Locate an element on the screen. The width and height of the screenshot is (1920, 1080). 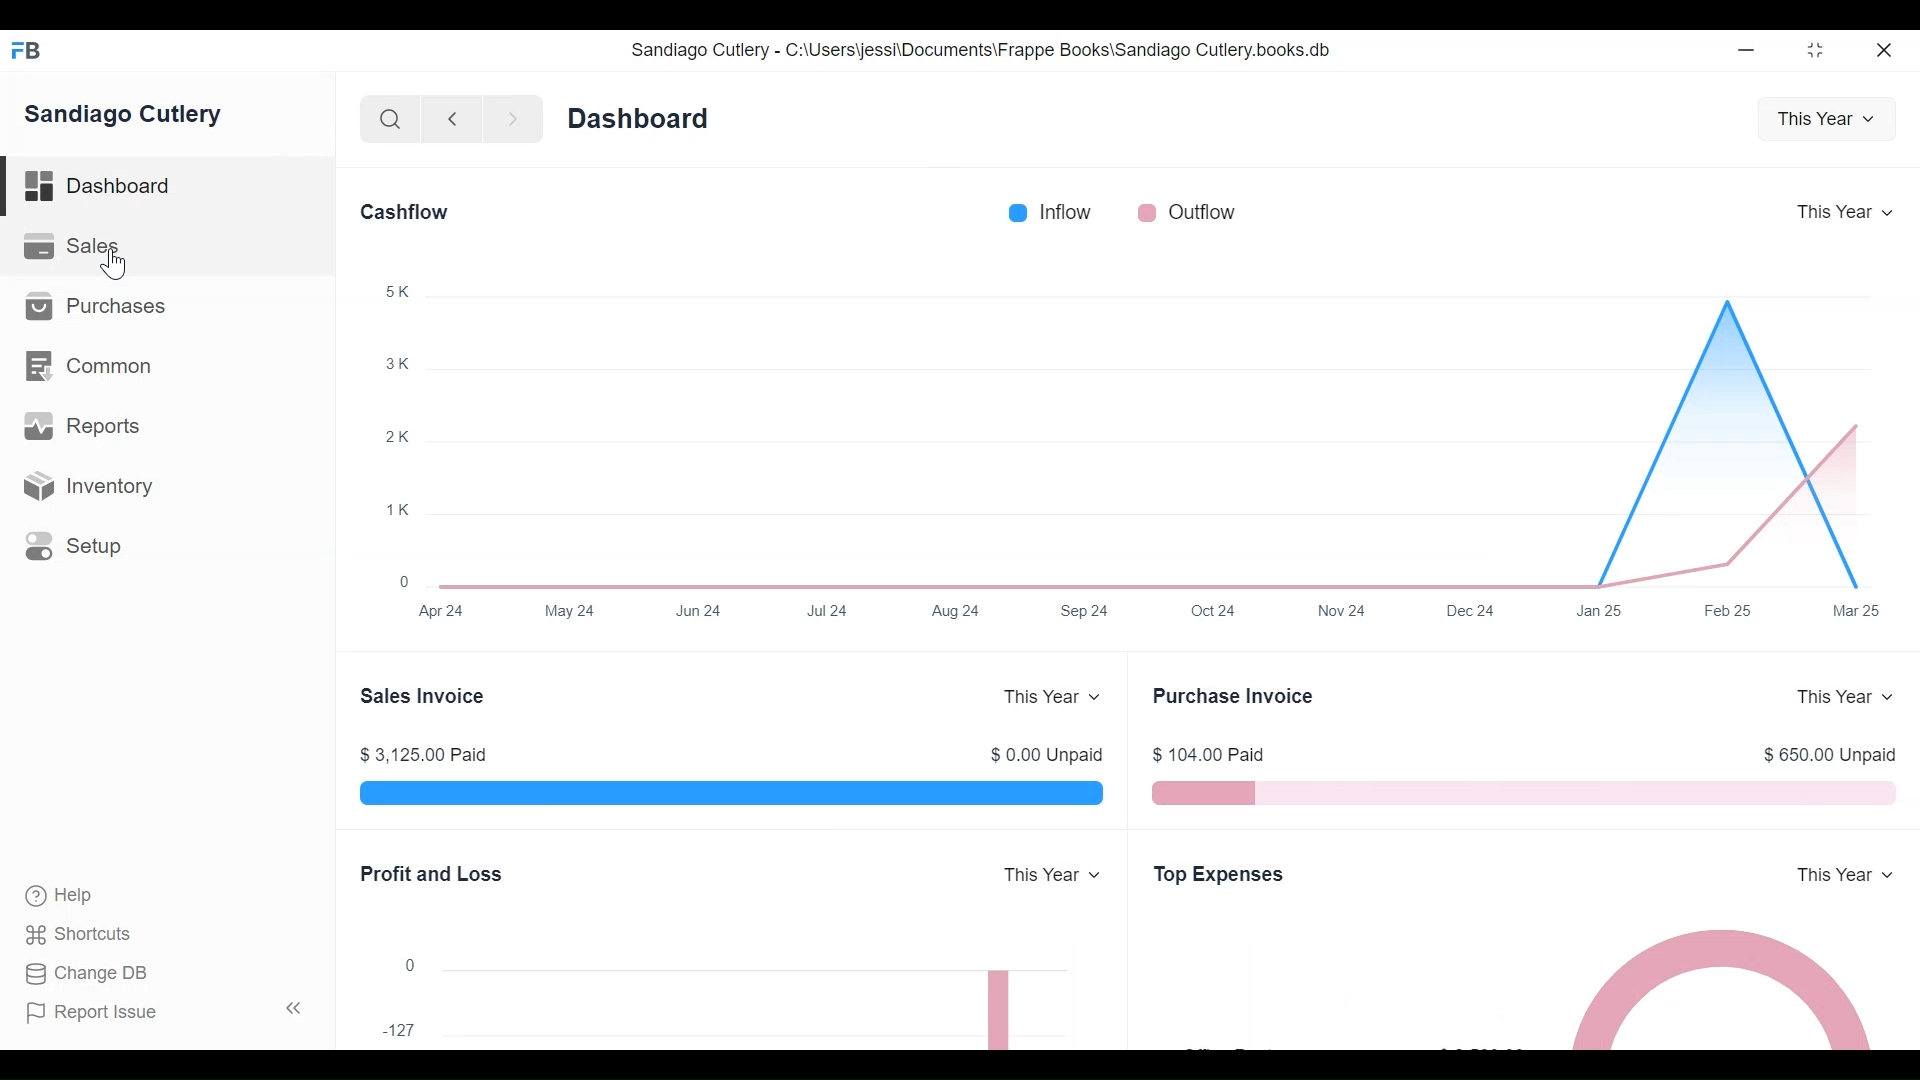
Profit and loss is located at coordinates (434, 874).